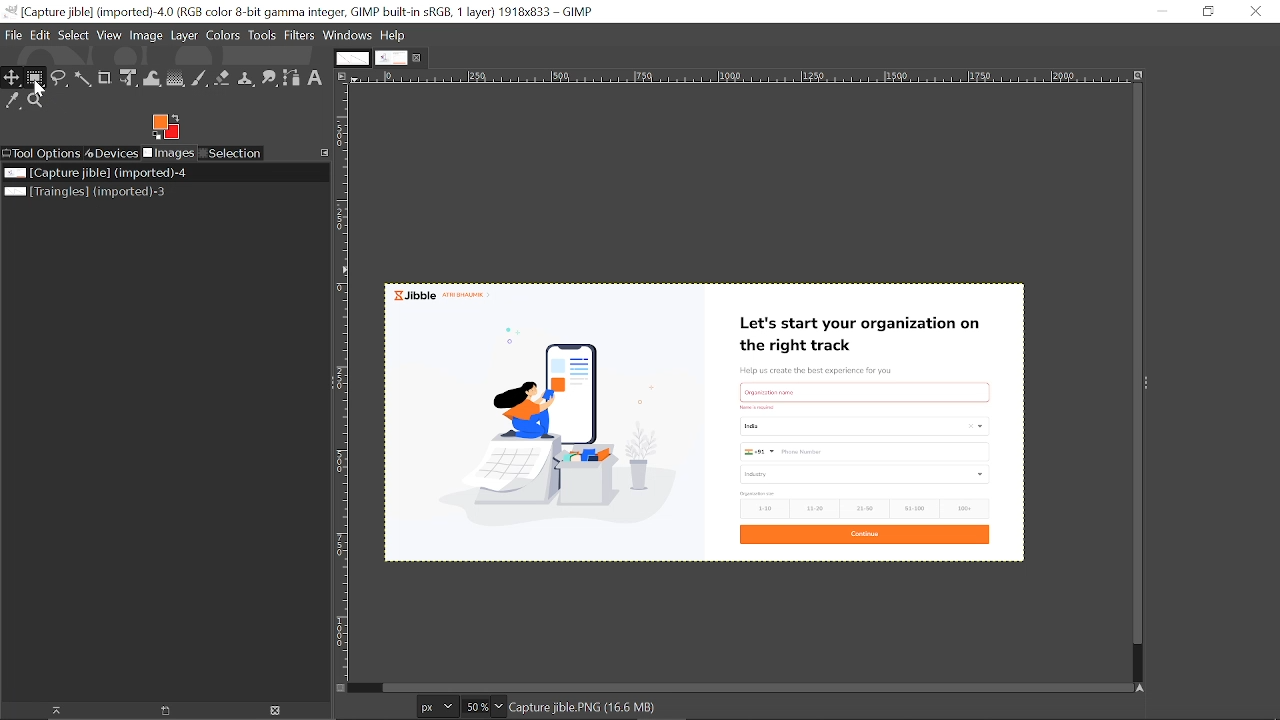 The image size is (1280, 720). What do you see at coordinates (126, 78) in the screenshot?
I see `unified transform tool` at bounding box center [126, 78].